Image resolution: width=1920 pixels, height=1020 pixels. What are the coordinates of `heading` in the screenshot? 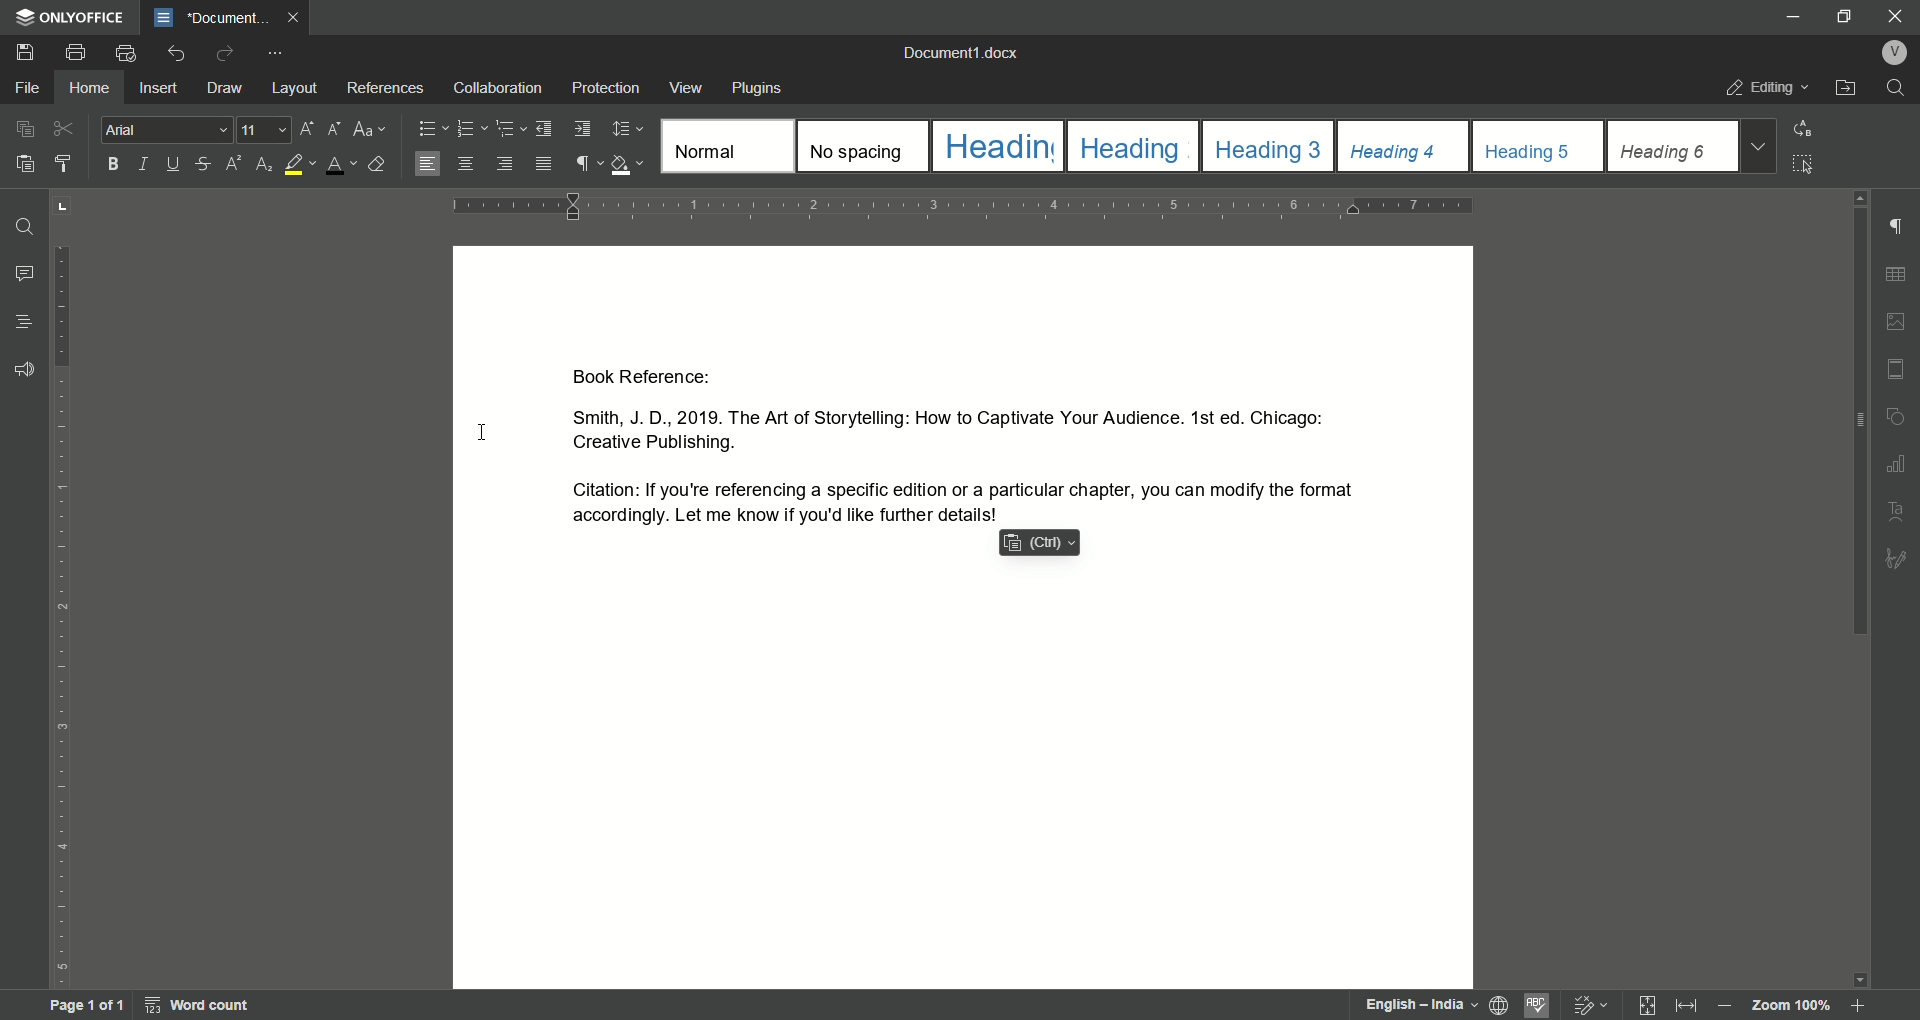 It's located at (22, 322).